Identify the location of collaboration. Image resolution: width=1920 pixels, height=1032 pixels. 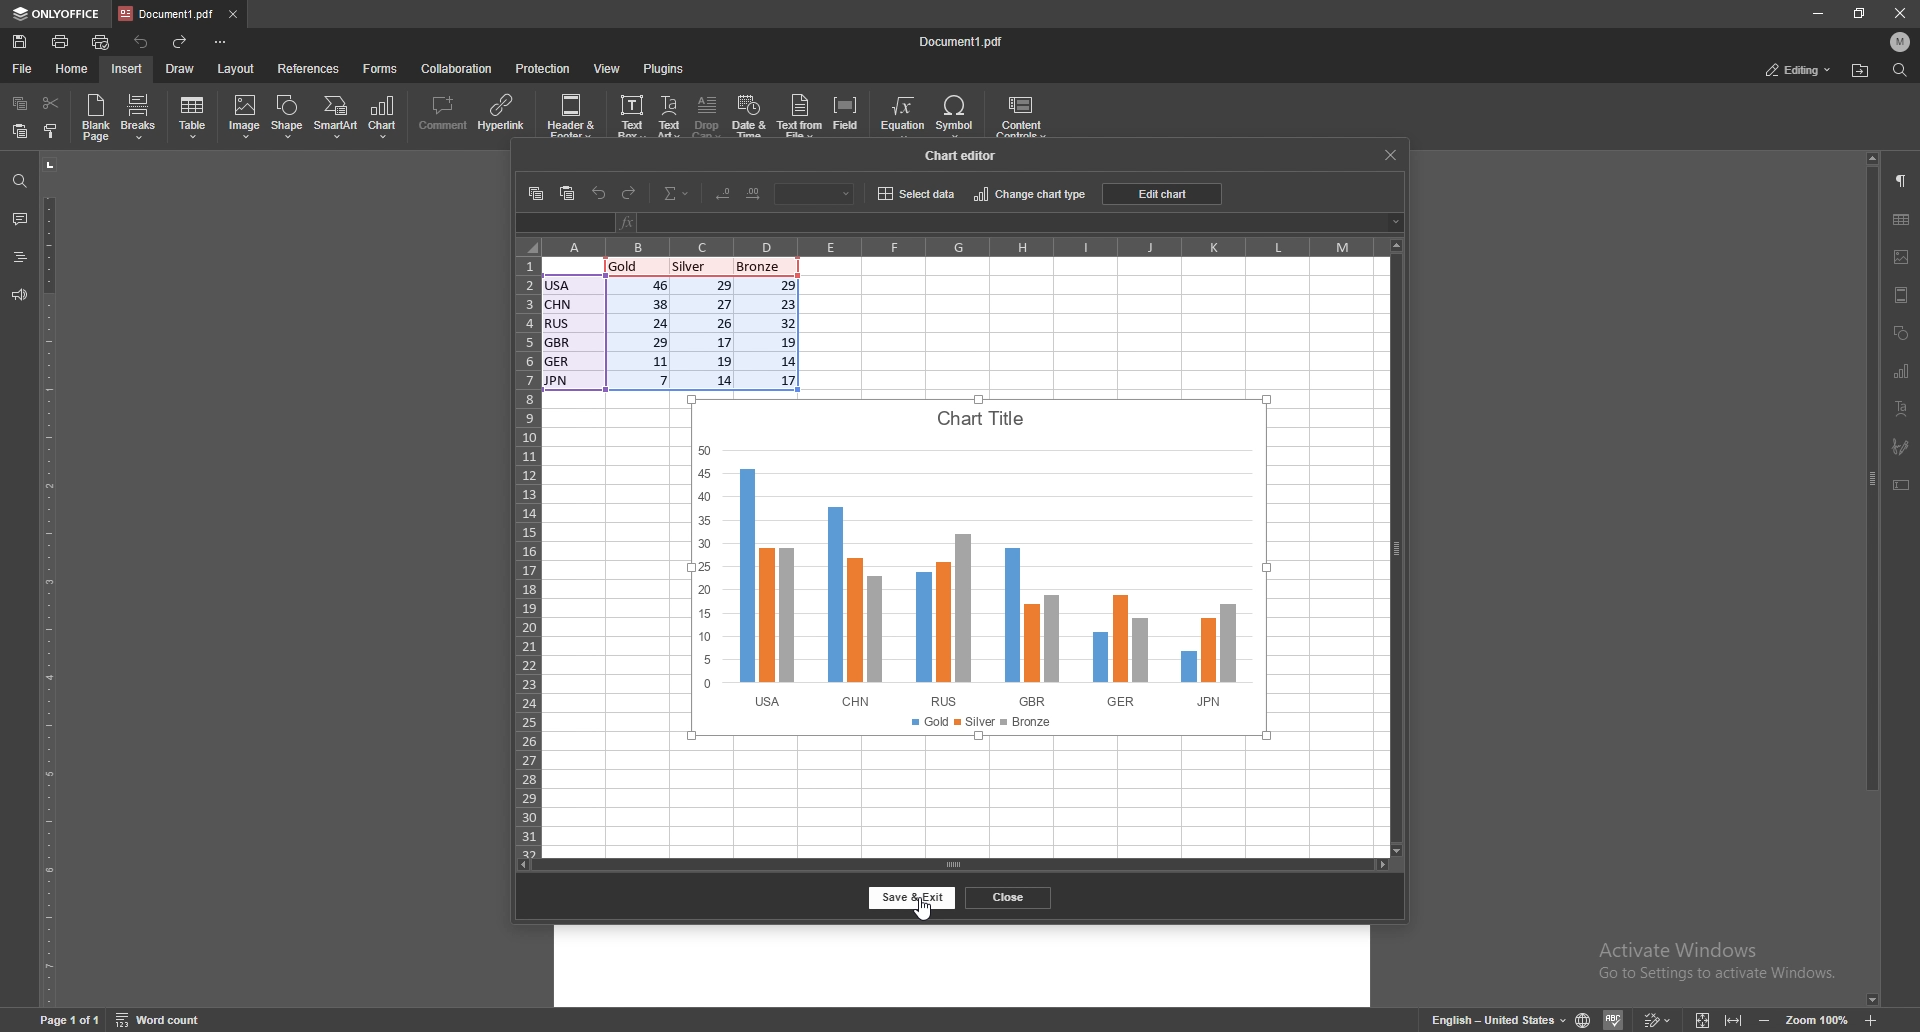
(459, 69).